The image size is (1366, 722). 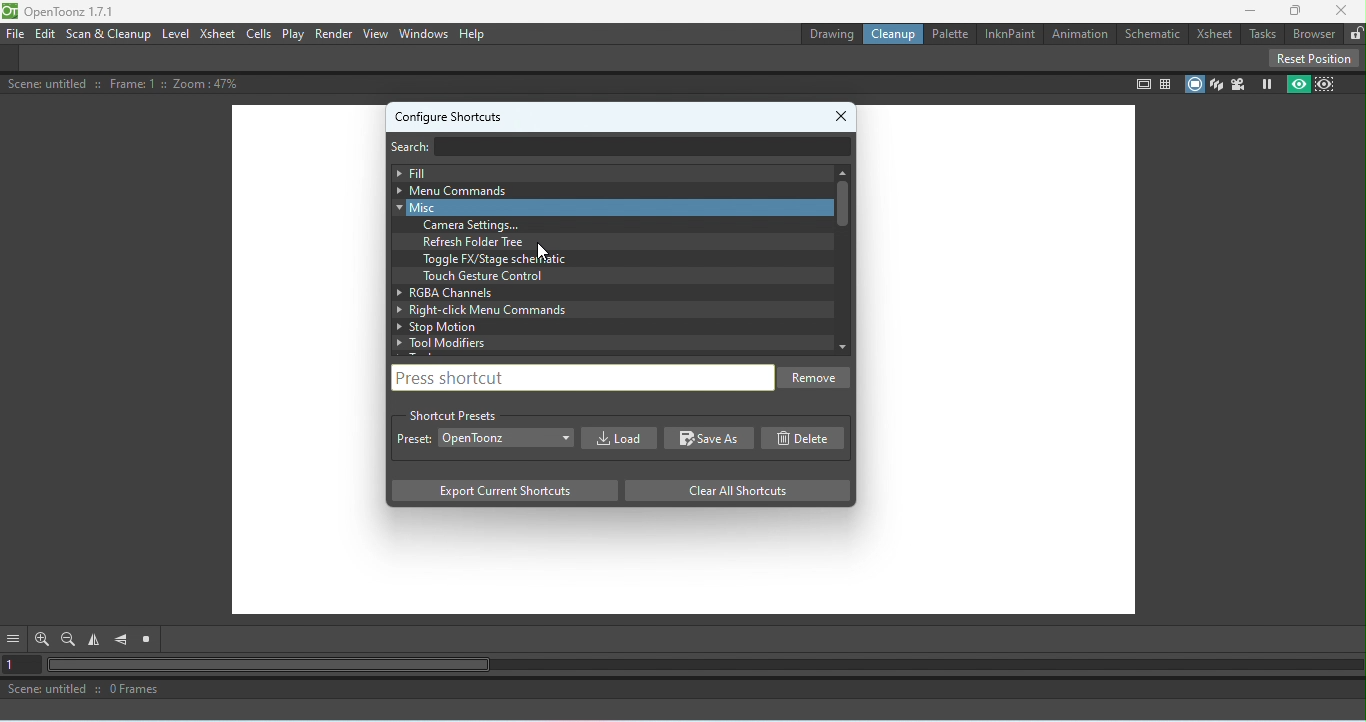 What do you see at coordinates (22, 666) in the screenshot?
I see `Set the current frame` at bounding box center [22, 666].